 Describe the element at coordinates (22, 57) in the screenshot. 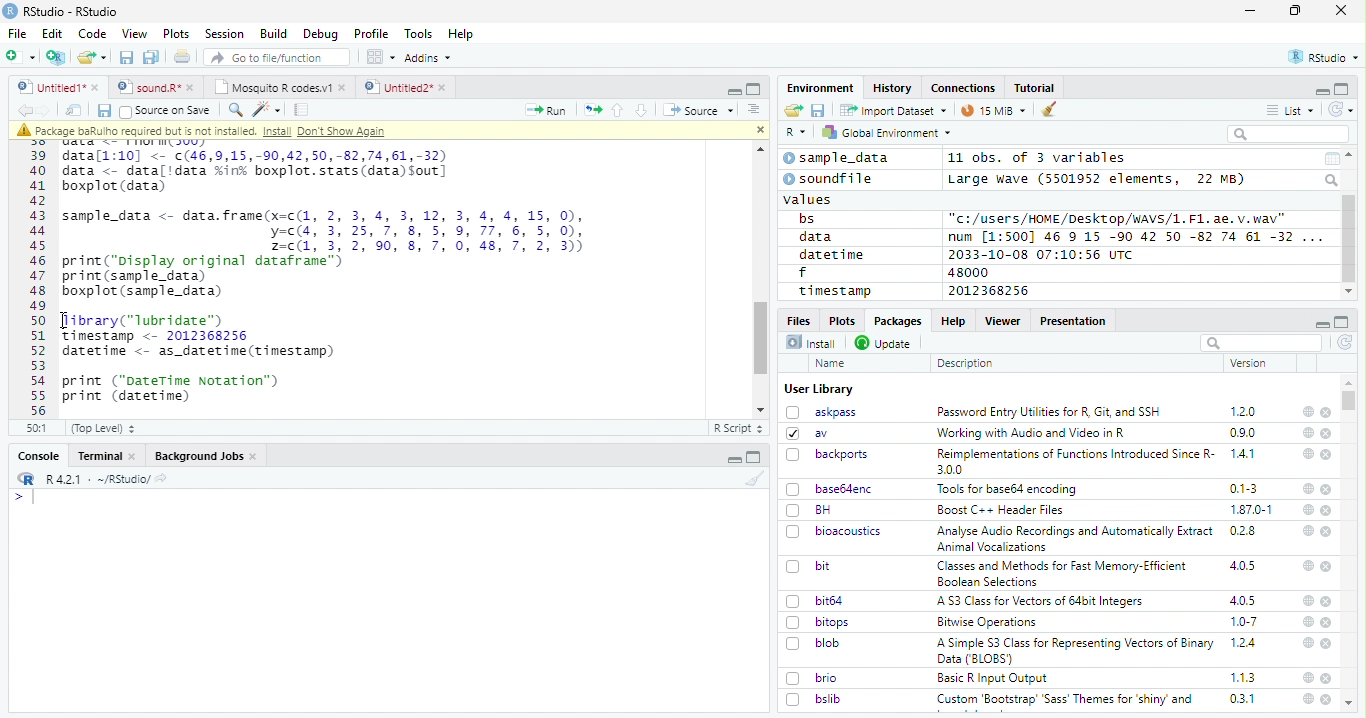

I see `New file` at that location.